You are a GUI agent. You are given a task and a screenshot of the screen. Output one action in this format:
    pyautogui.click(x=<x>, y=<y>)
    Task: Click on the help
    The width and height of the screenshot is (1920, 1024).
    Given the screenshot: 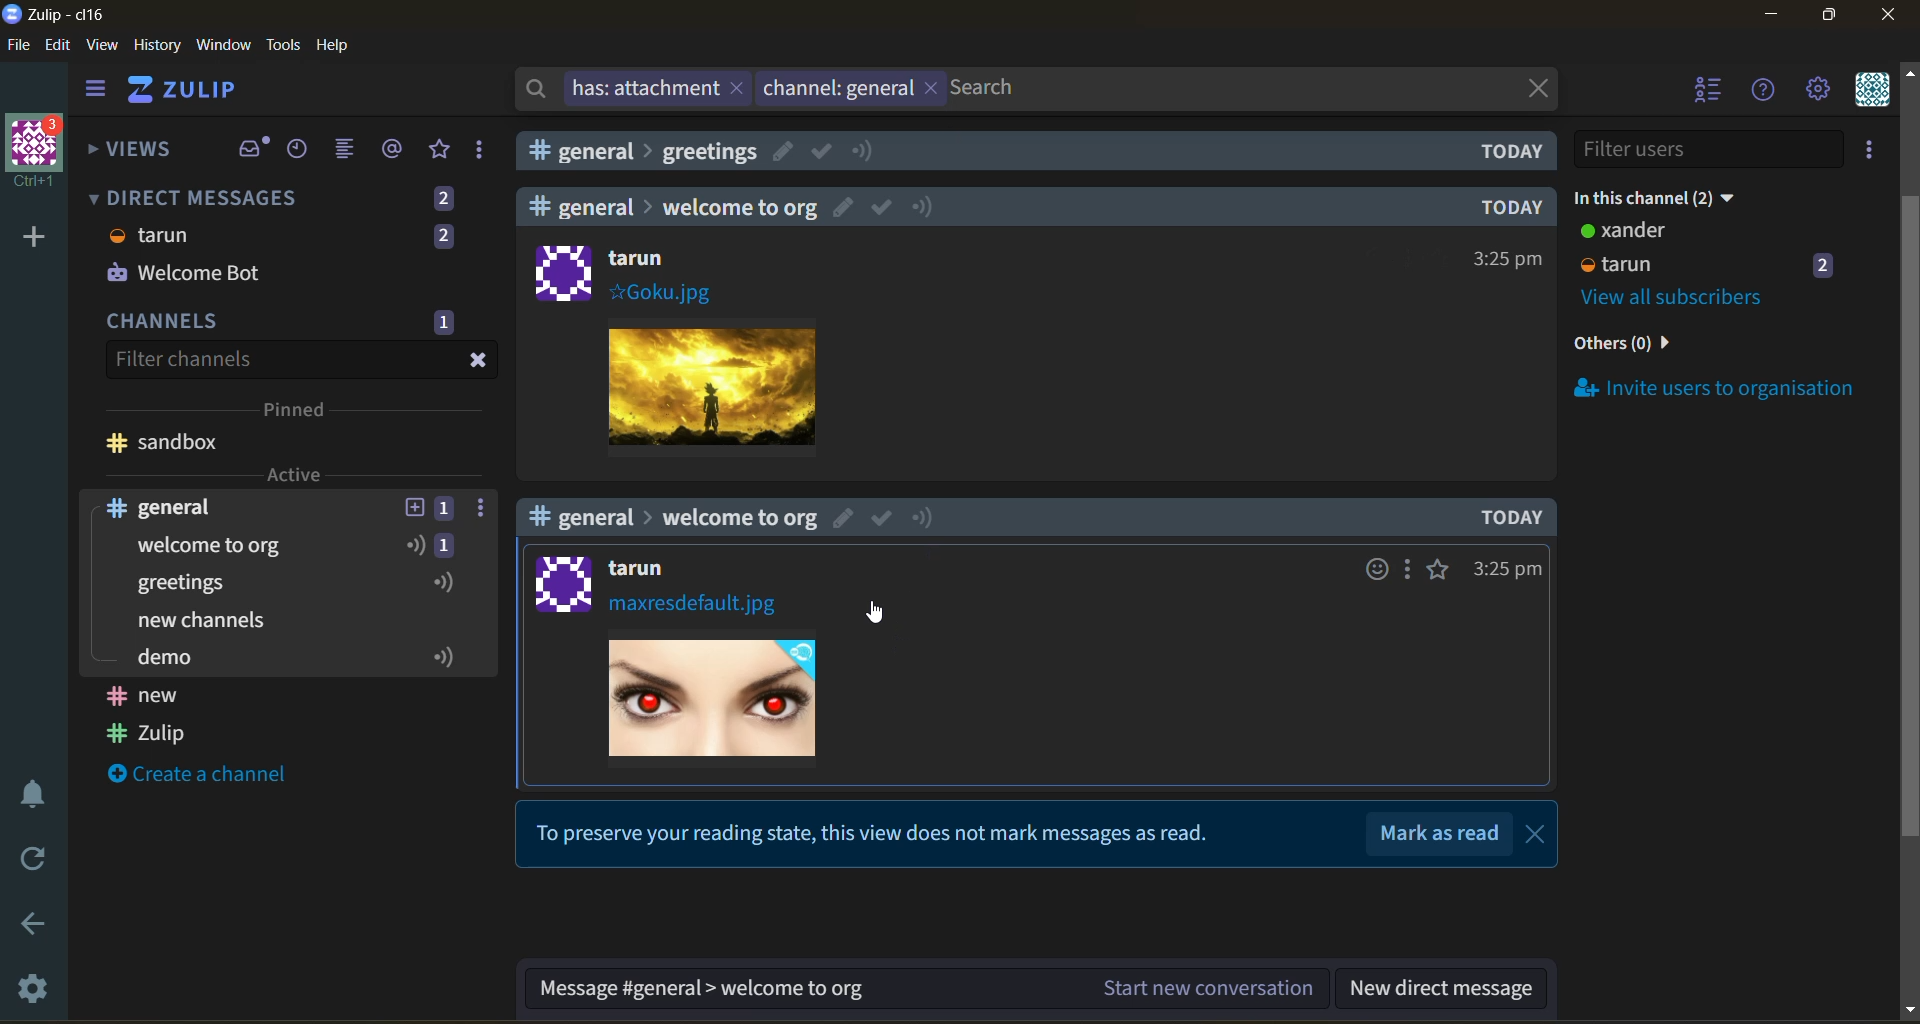 What is the action you would take?
    pyautogui.click(x=1764, y=92)
    